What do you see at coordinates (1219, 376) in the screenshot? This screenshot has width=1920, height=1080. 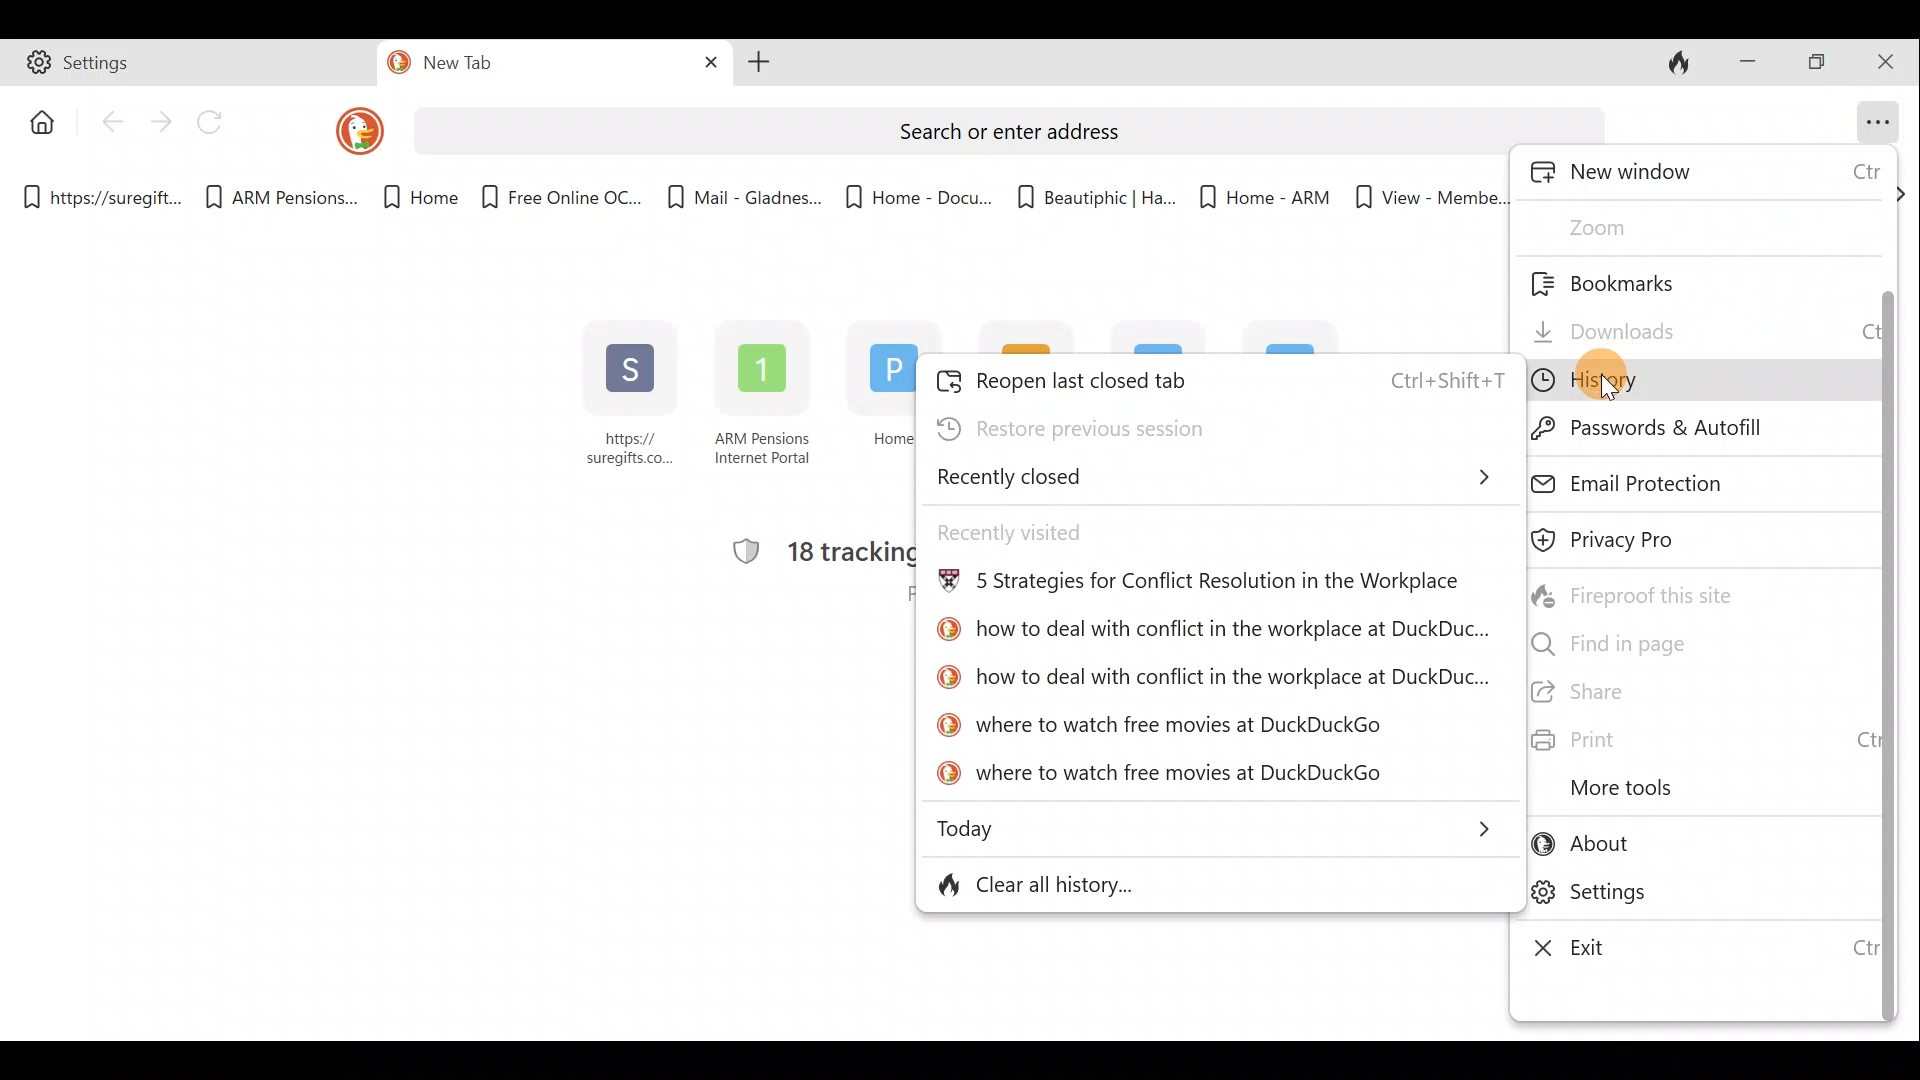 I see `Reopen last closed tab` at bounding box center [1219, 376].